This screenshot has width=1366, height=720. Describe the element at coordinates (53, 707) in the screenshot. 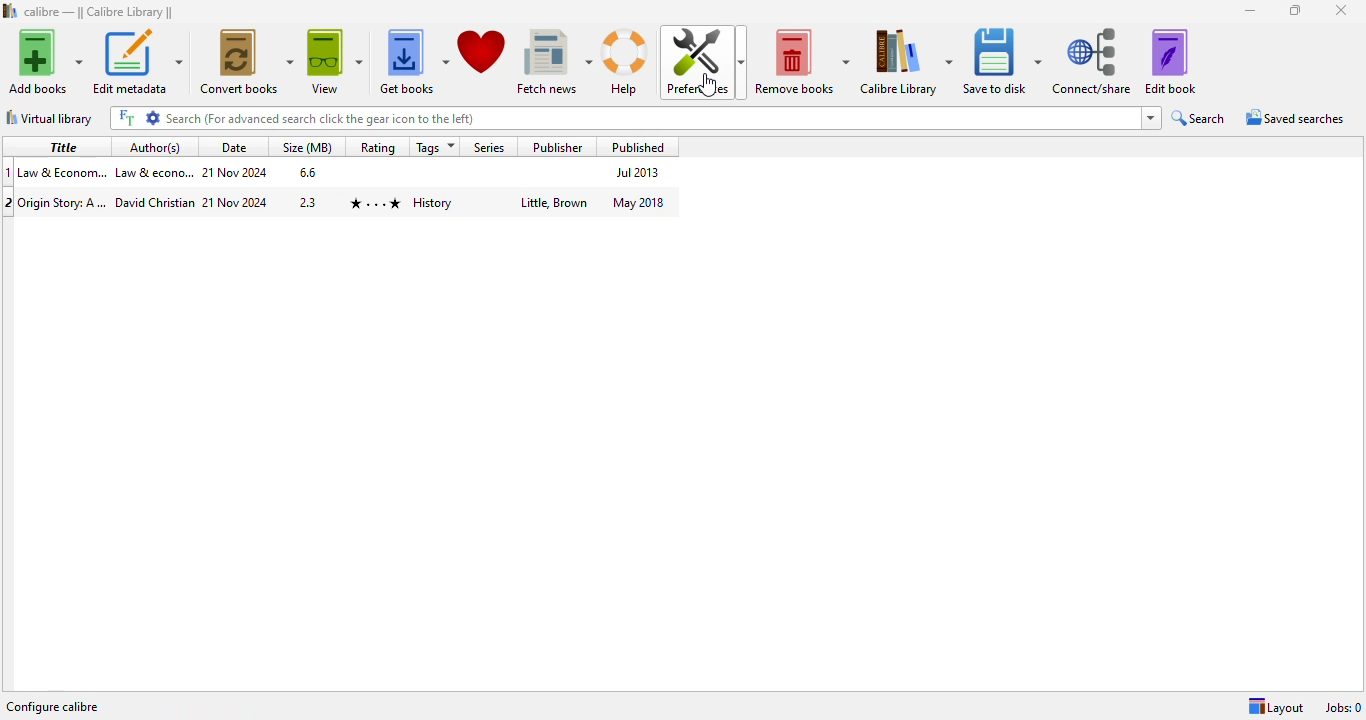

I see `configure calibre` at that location.